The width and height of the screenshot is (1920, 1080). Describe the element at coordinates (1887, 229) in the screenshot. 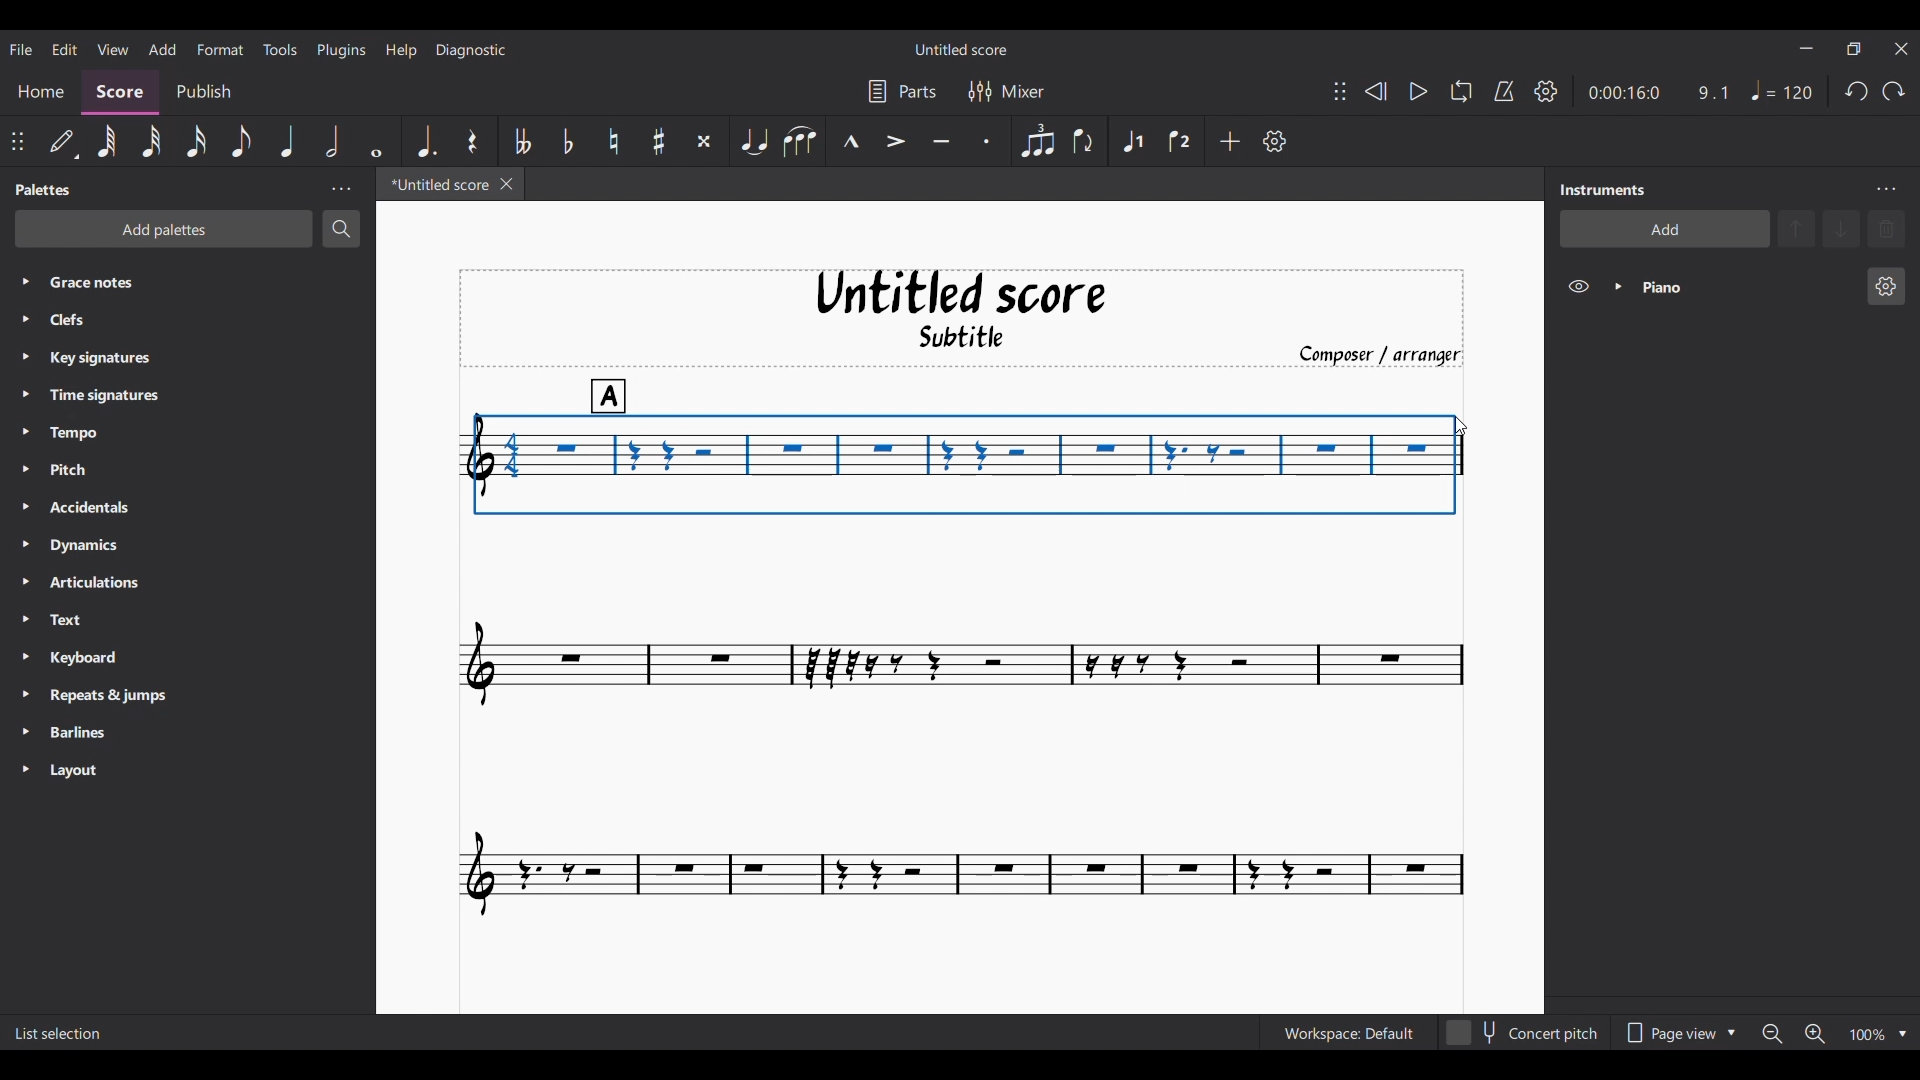

I see `Delete` at that location.